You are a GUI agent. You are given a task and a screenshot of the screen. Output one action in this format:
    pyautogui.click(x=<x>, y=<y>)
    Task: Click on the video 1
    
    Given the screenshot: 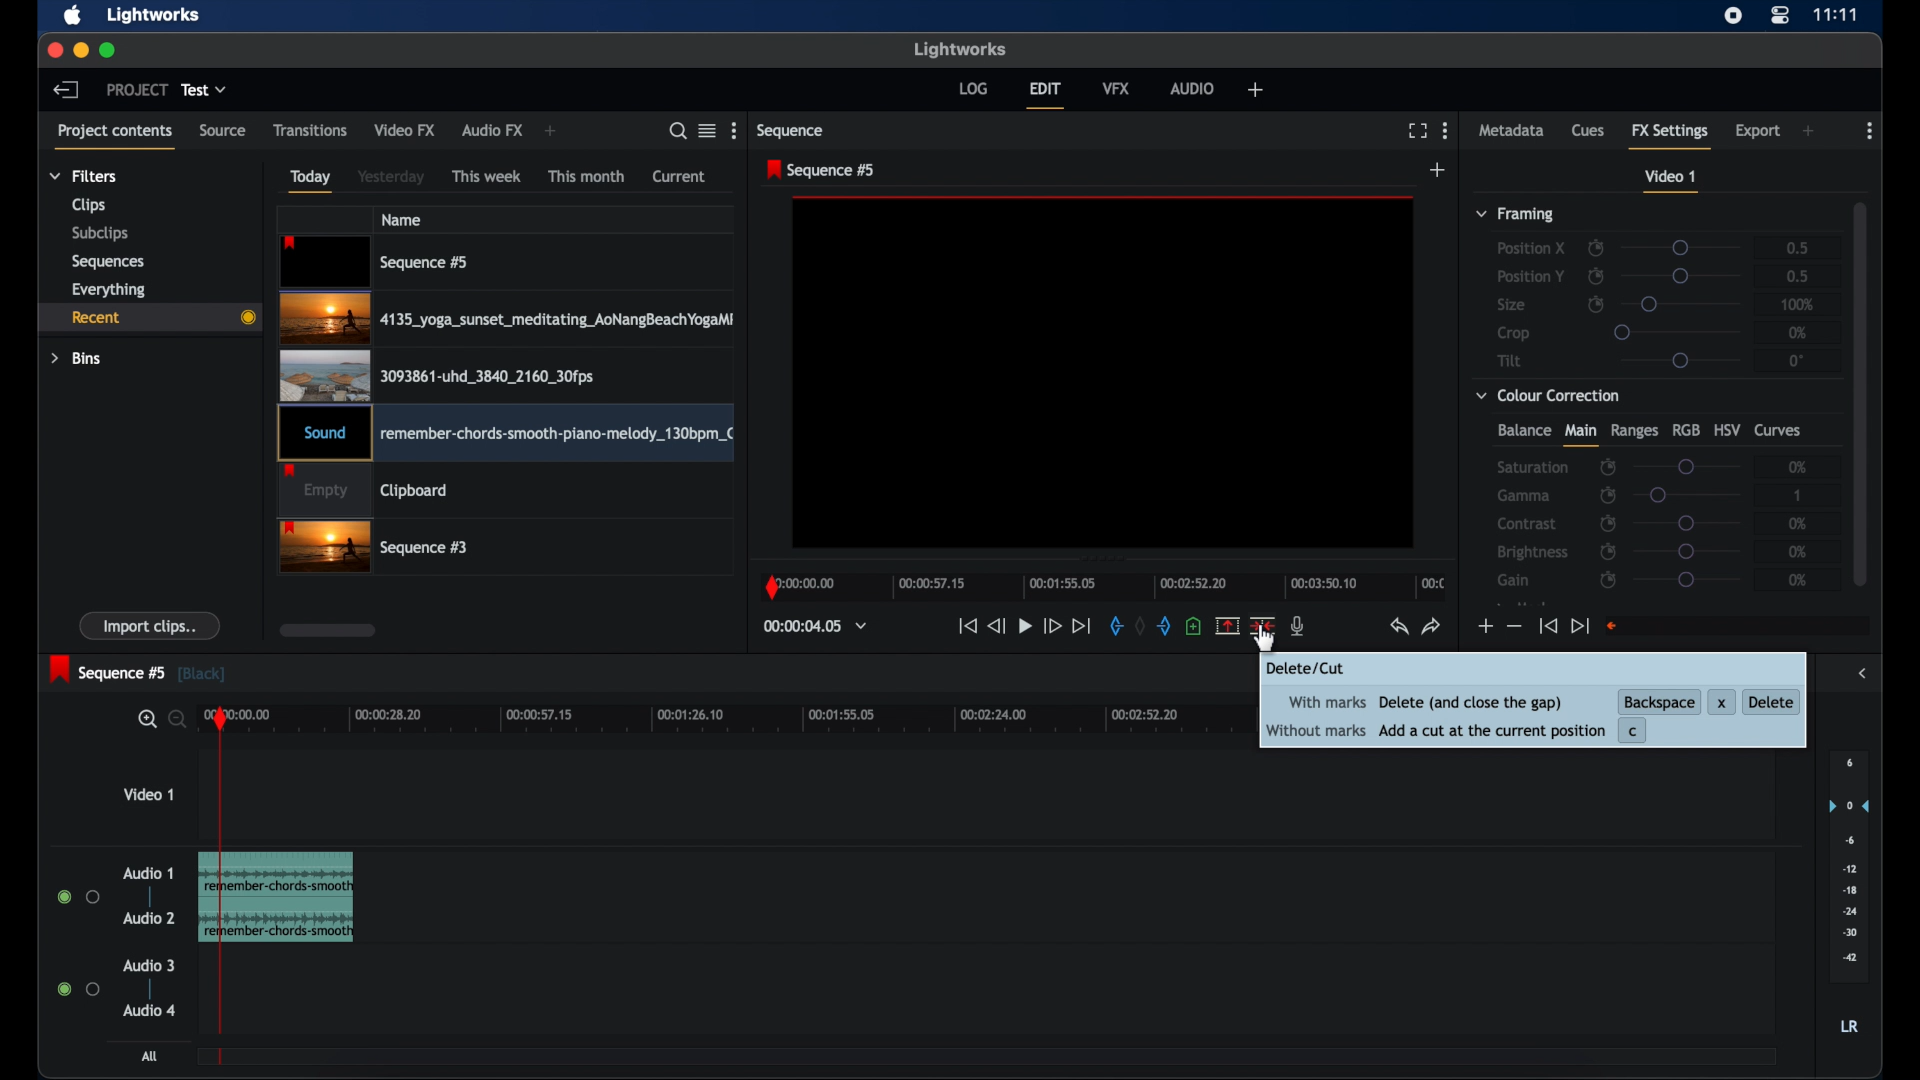 What is the action you would take?
    pyautogui.click(x=148, y=793)
    